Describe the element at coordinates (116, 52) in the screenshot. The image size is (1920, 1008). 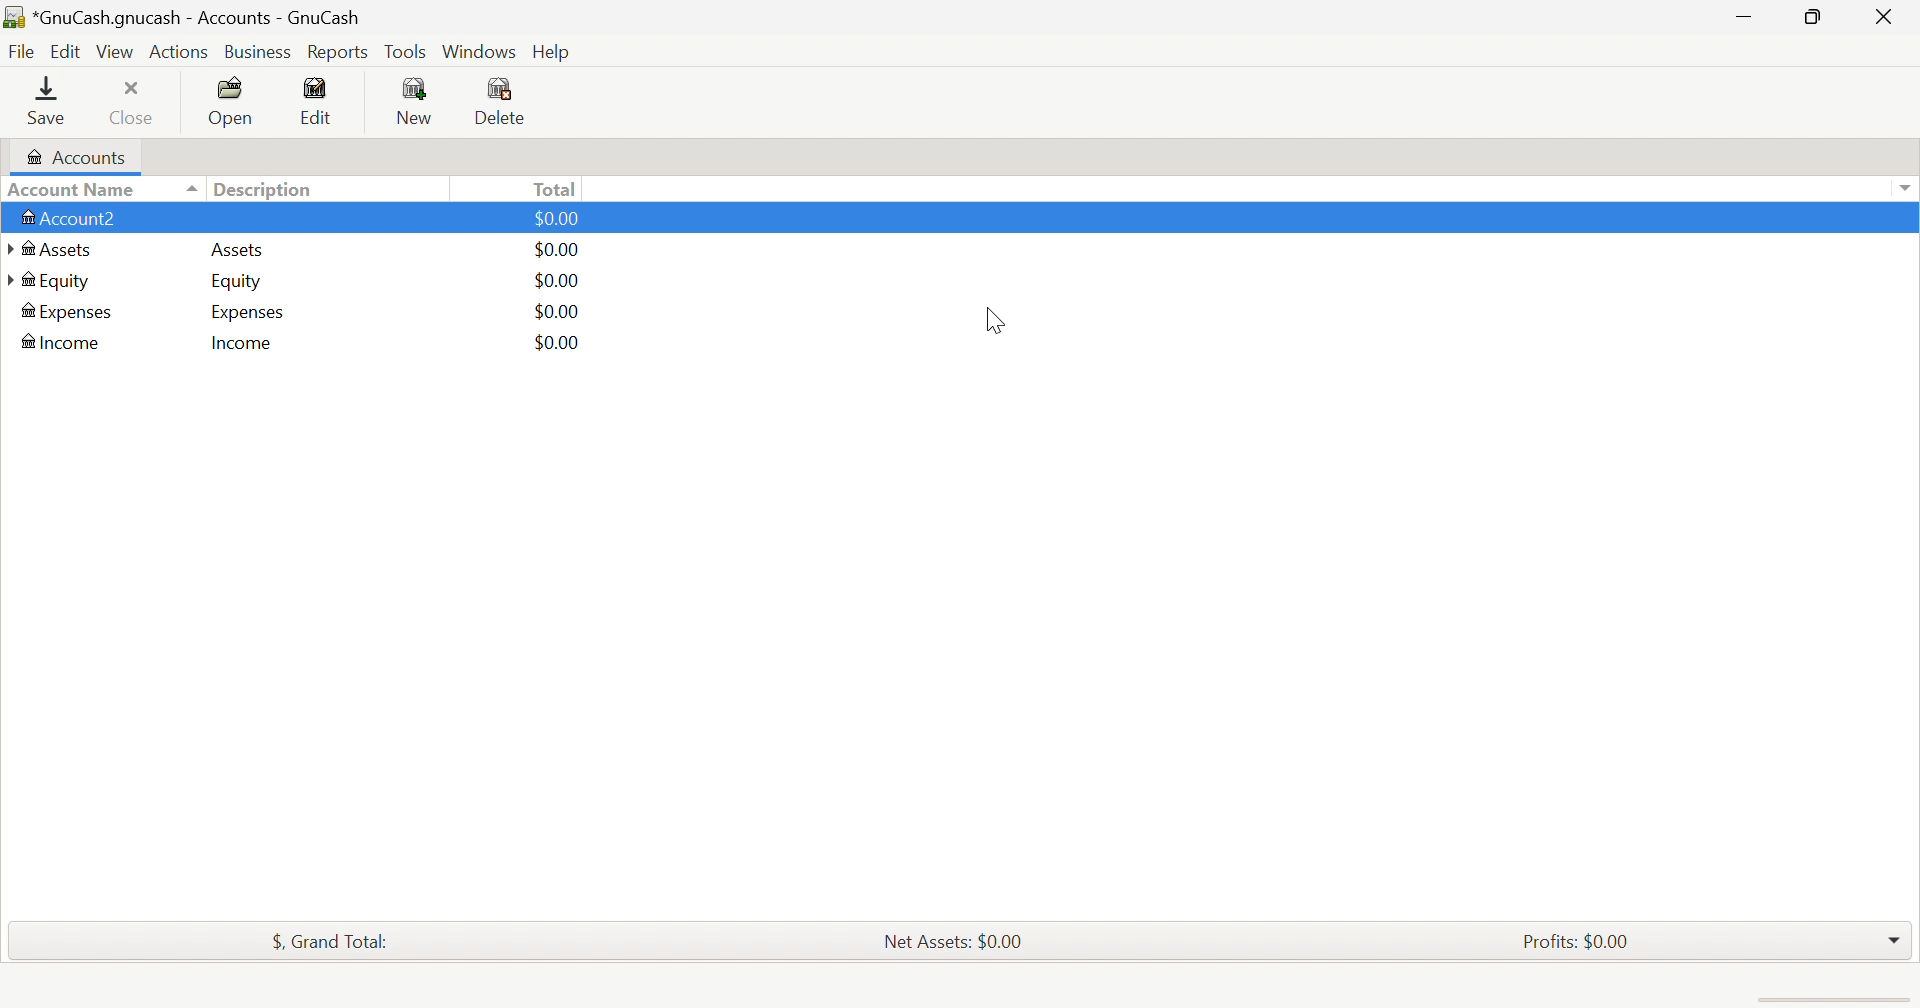
I see `View` at that location.